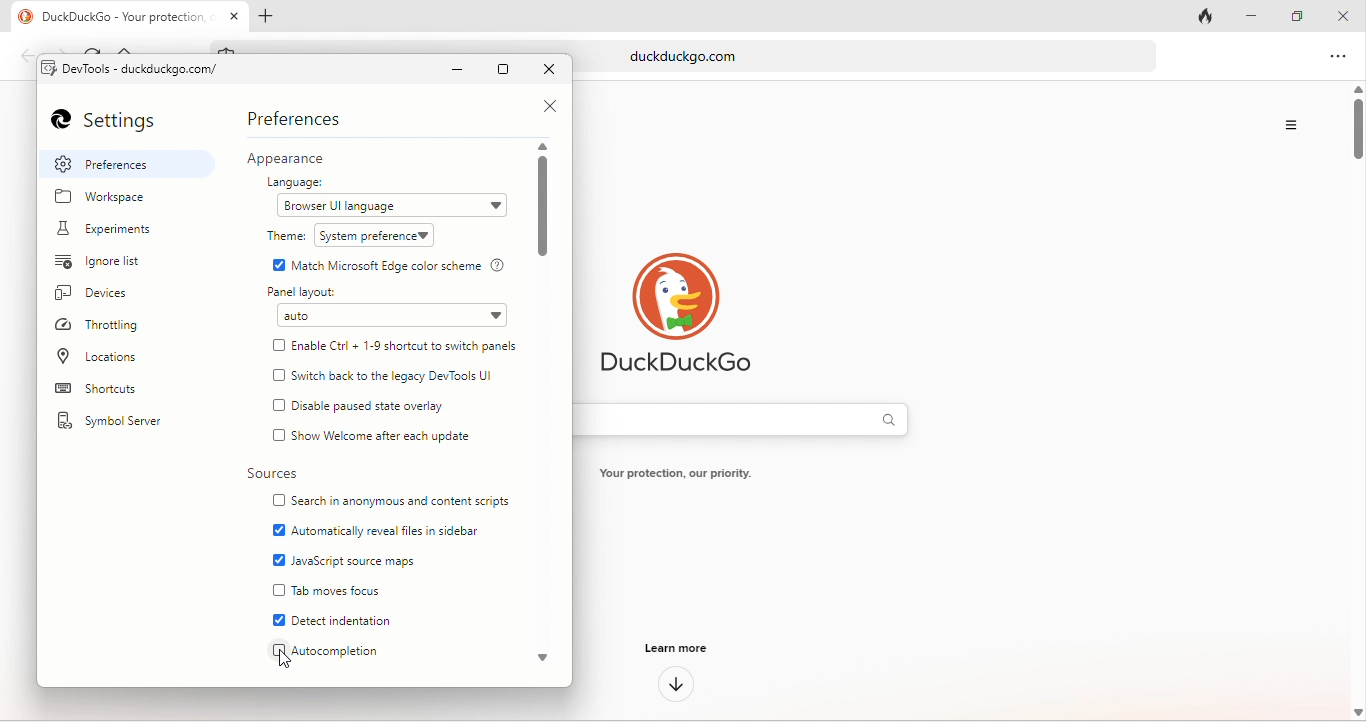  What do you see at coordinates (1253, 17) in the screenshot?
I see `minimize` at bounding box center [1253, 17].